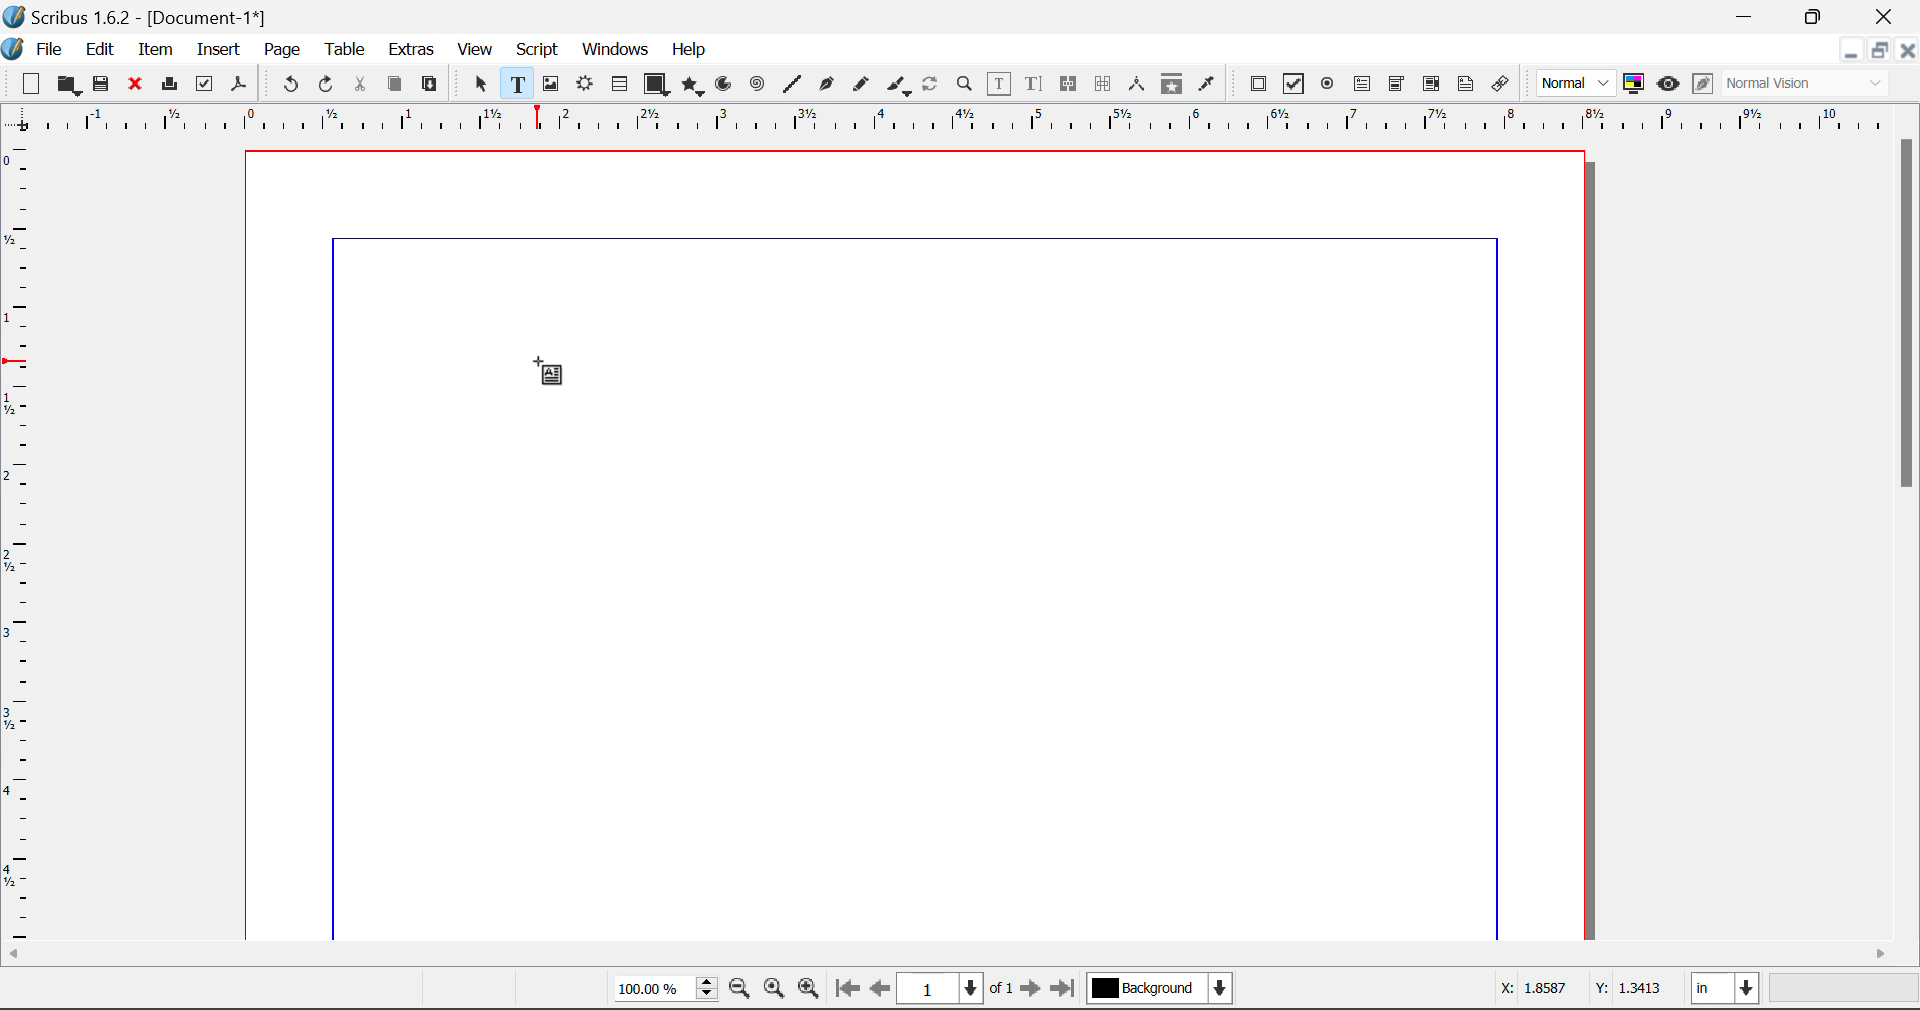  I want to click on Zoom 100%, so click(666, 990).